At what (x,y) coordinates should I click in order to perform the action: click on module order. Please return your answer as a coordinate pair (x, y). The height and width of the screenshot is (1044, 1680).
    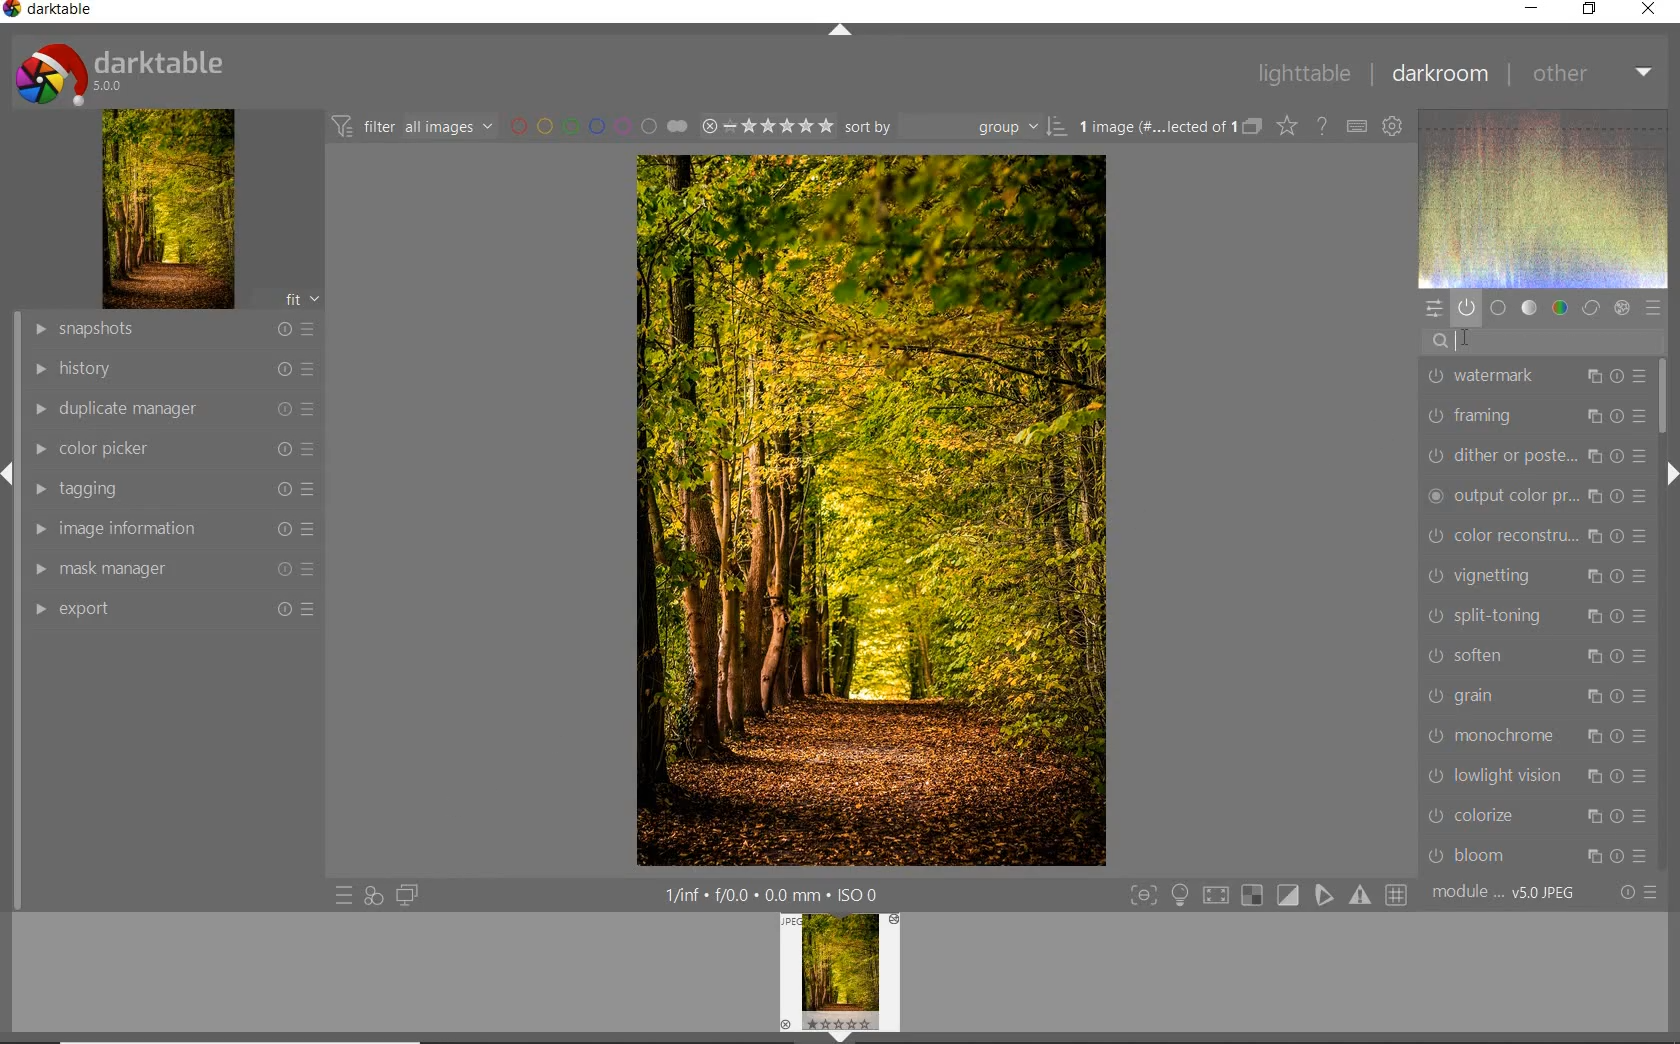
    Looking at the image, I should click on (1503, 895).